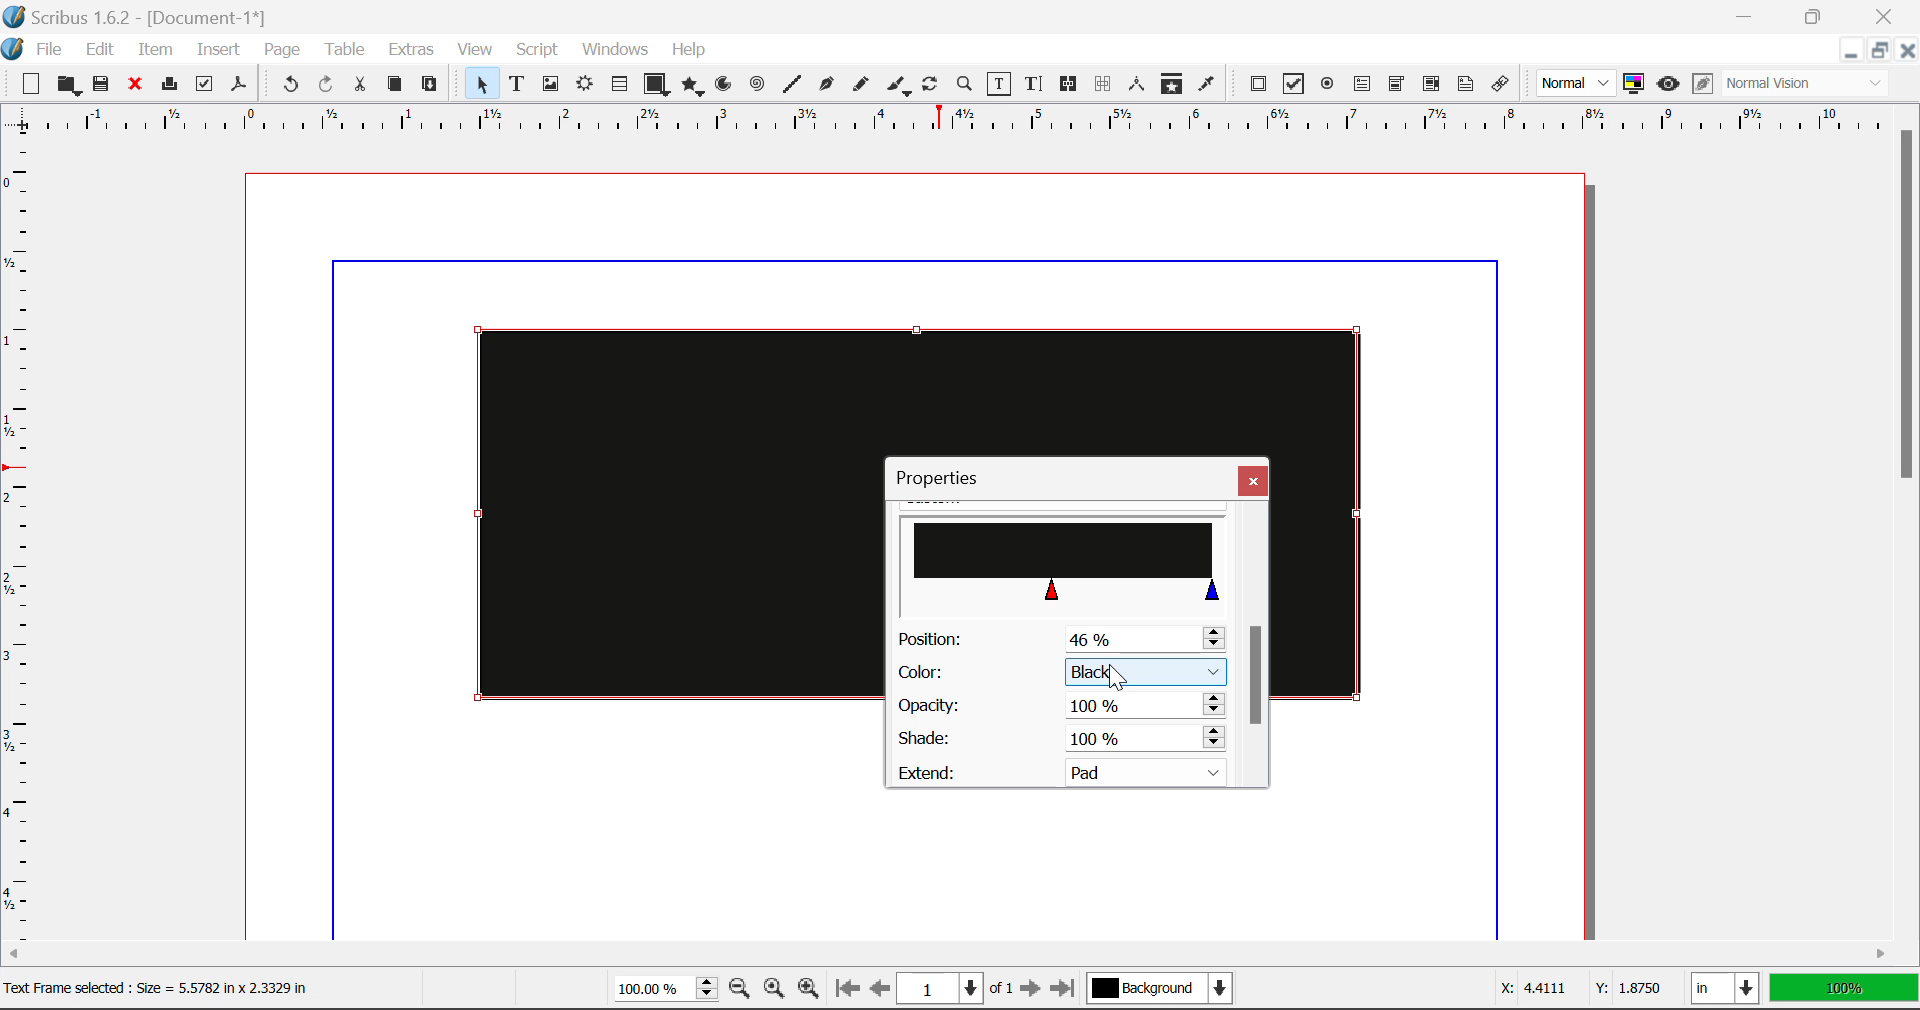 The width and height of the screenshot is (1920, 1010). I want to click on Minimize, so click(1877, 50).